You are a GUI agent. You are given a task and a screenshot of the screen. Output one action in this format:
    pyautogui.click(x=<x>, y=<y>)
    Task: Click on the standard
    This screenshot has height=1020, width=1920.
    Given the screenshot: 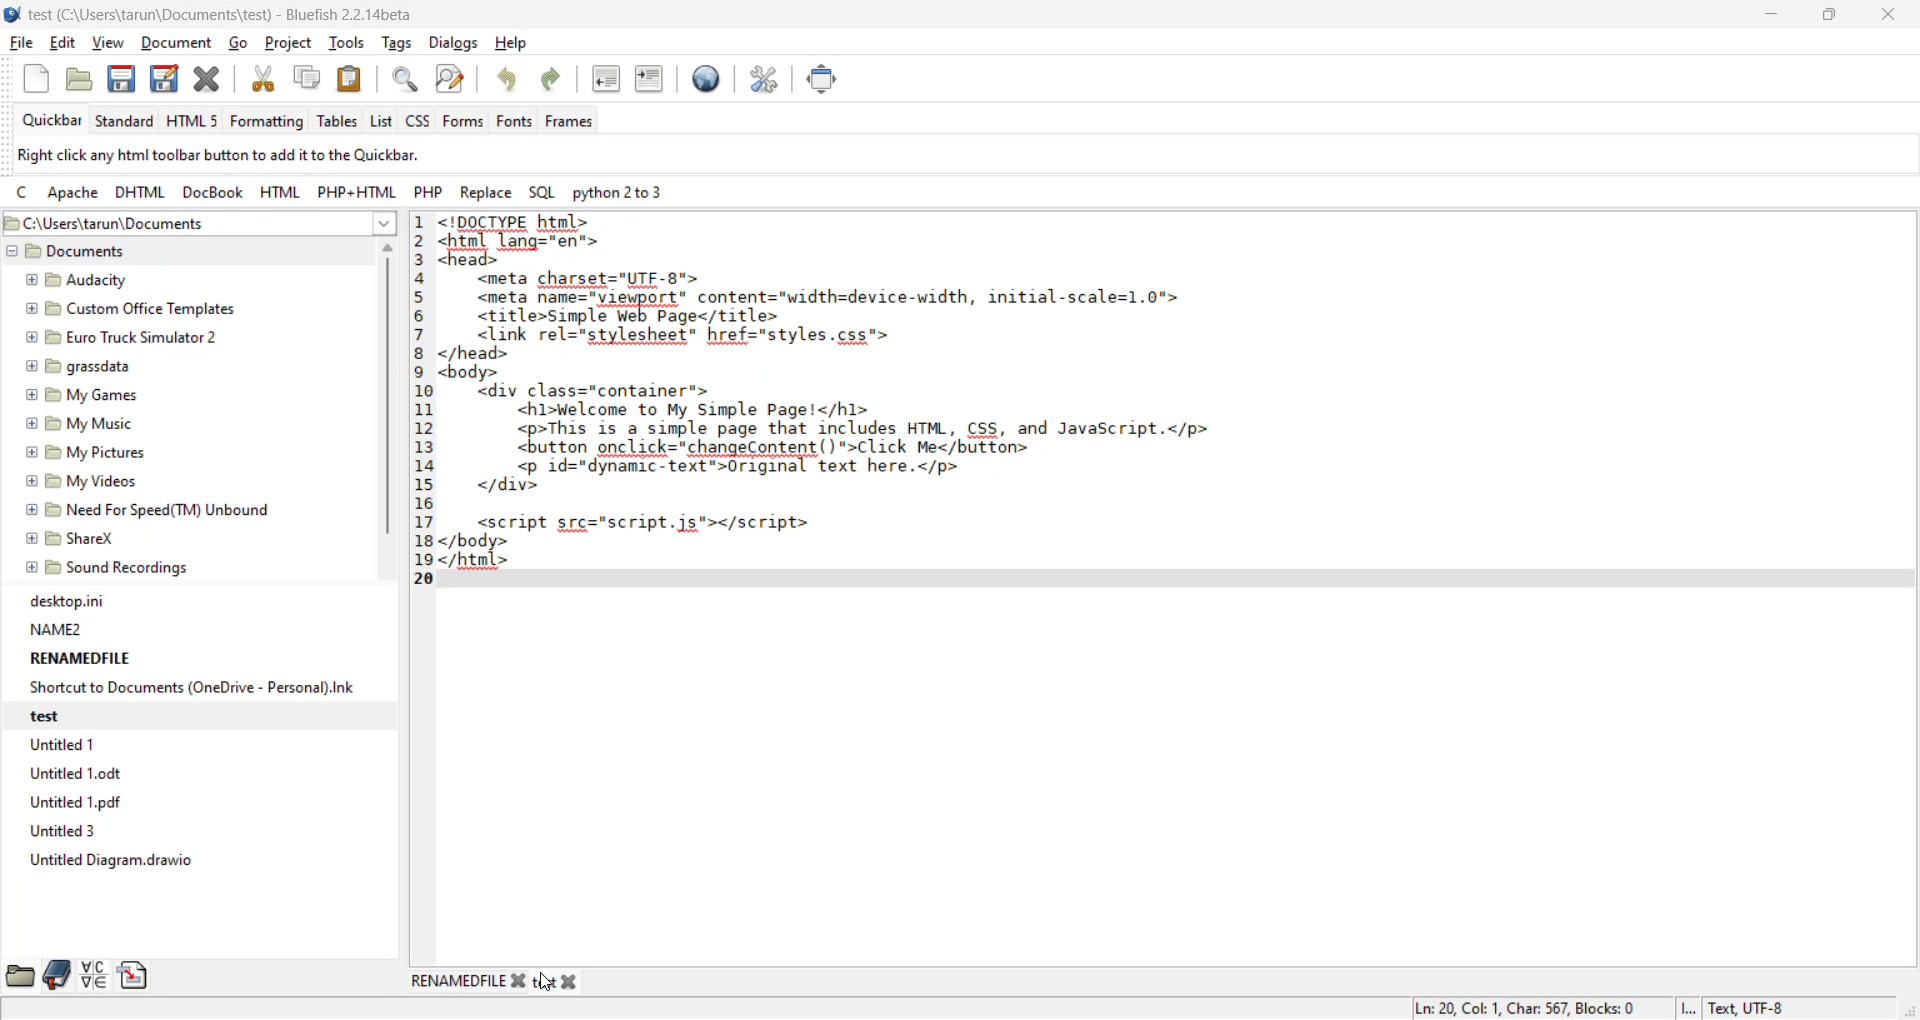 What is the action you would take?
    pyautogui.click(x=123, y=120)
    